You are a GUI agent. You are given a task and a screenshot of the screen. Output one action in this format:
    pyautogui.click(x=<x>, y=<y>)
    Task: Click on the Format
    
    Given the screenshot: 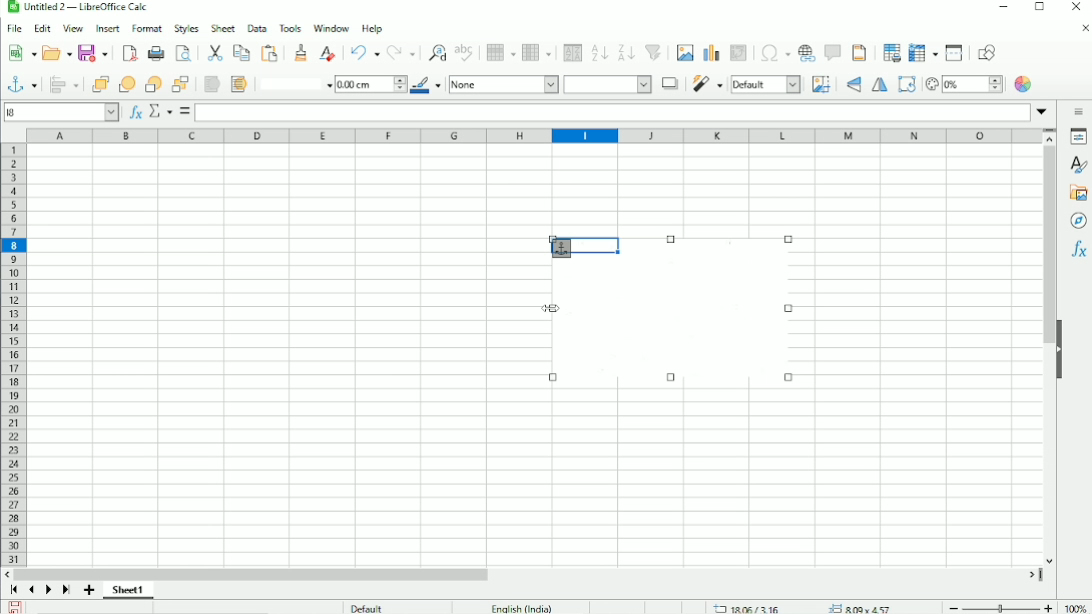 What is the action you would take?
    pyautogui.click(x=148, y=29)
    